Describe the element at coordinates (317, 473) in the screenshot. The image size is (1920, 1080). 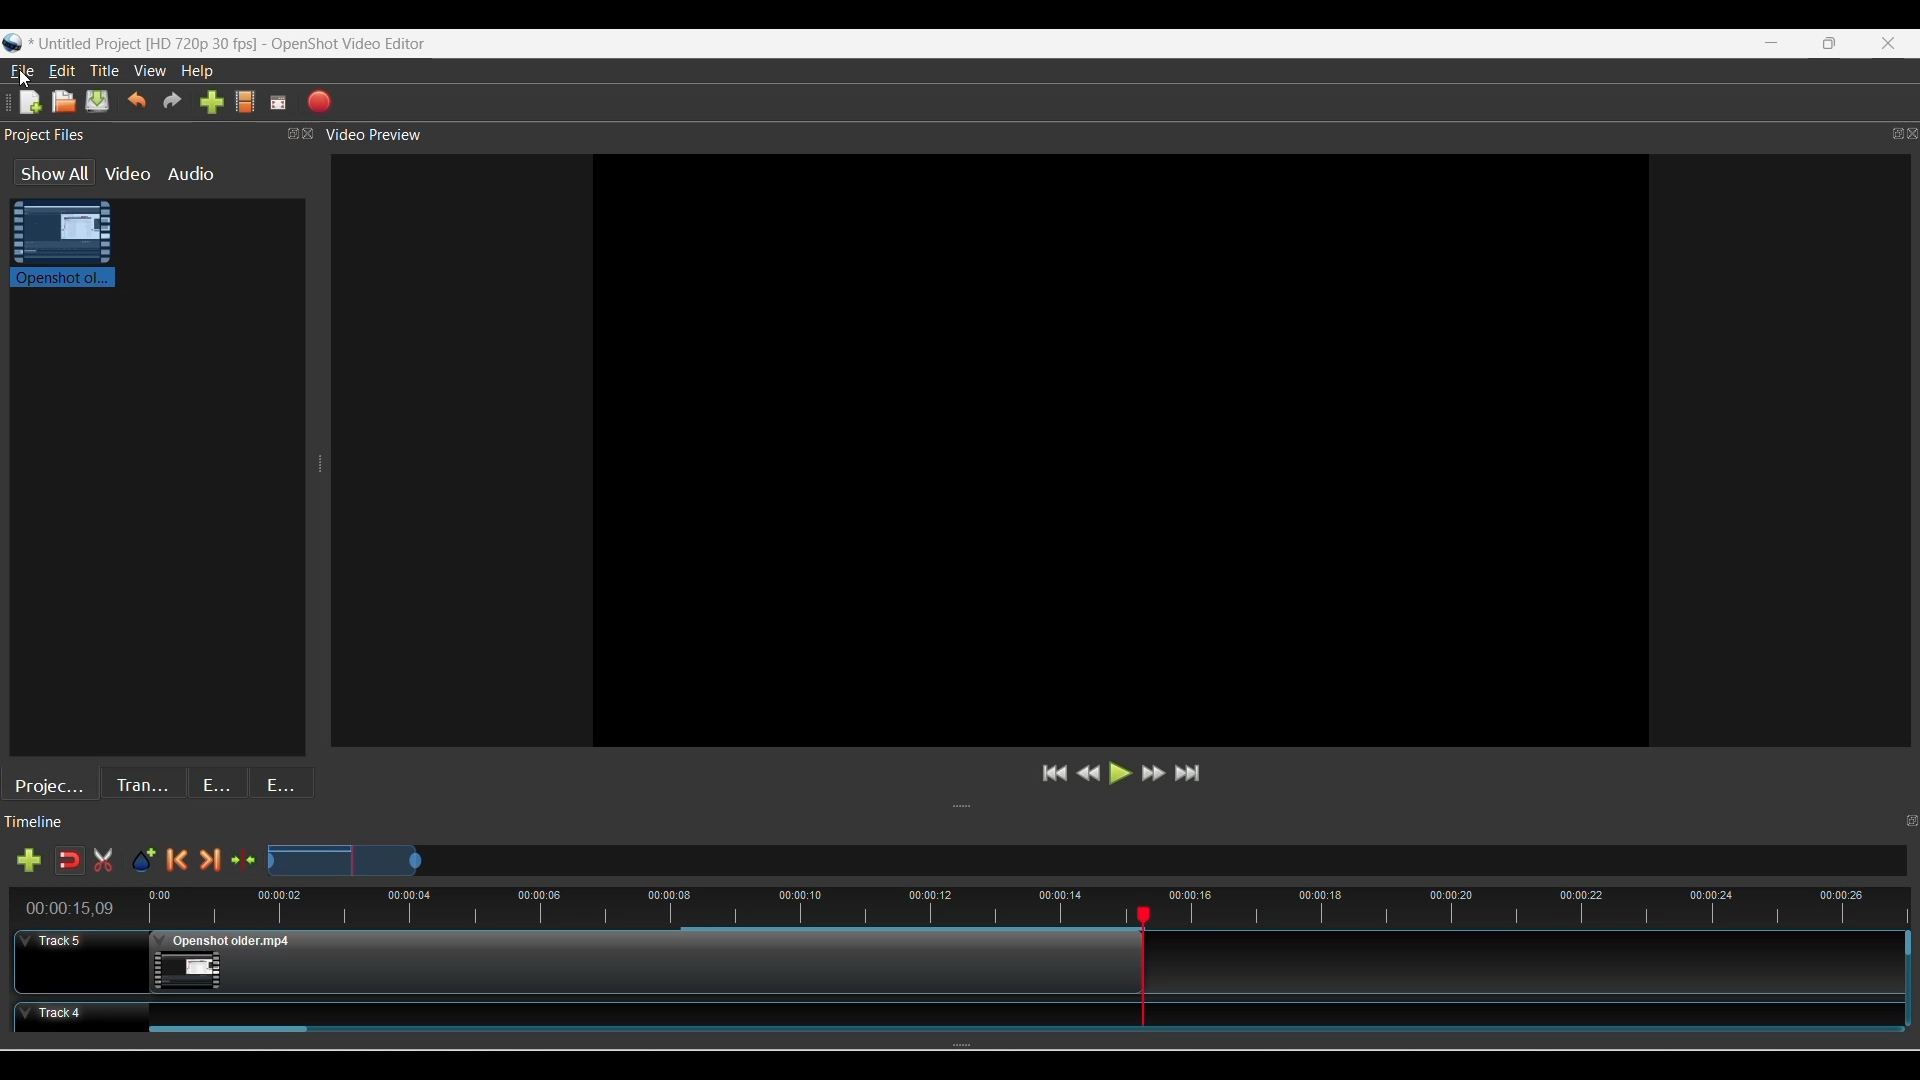
I see `Change width of panels attached to this line` at that location.